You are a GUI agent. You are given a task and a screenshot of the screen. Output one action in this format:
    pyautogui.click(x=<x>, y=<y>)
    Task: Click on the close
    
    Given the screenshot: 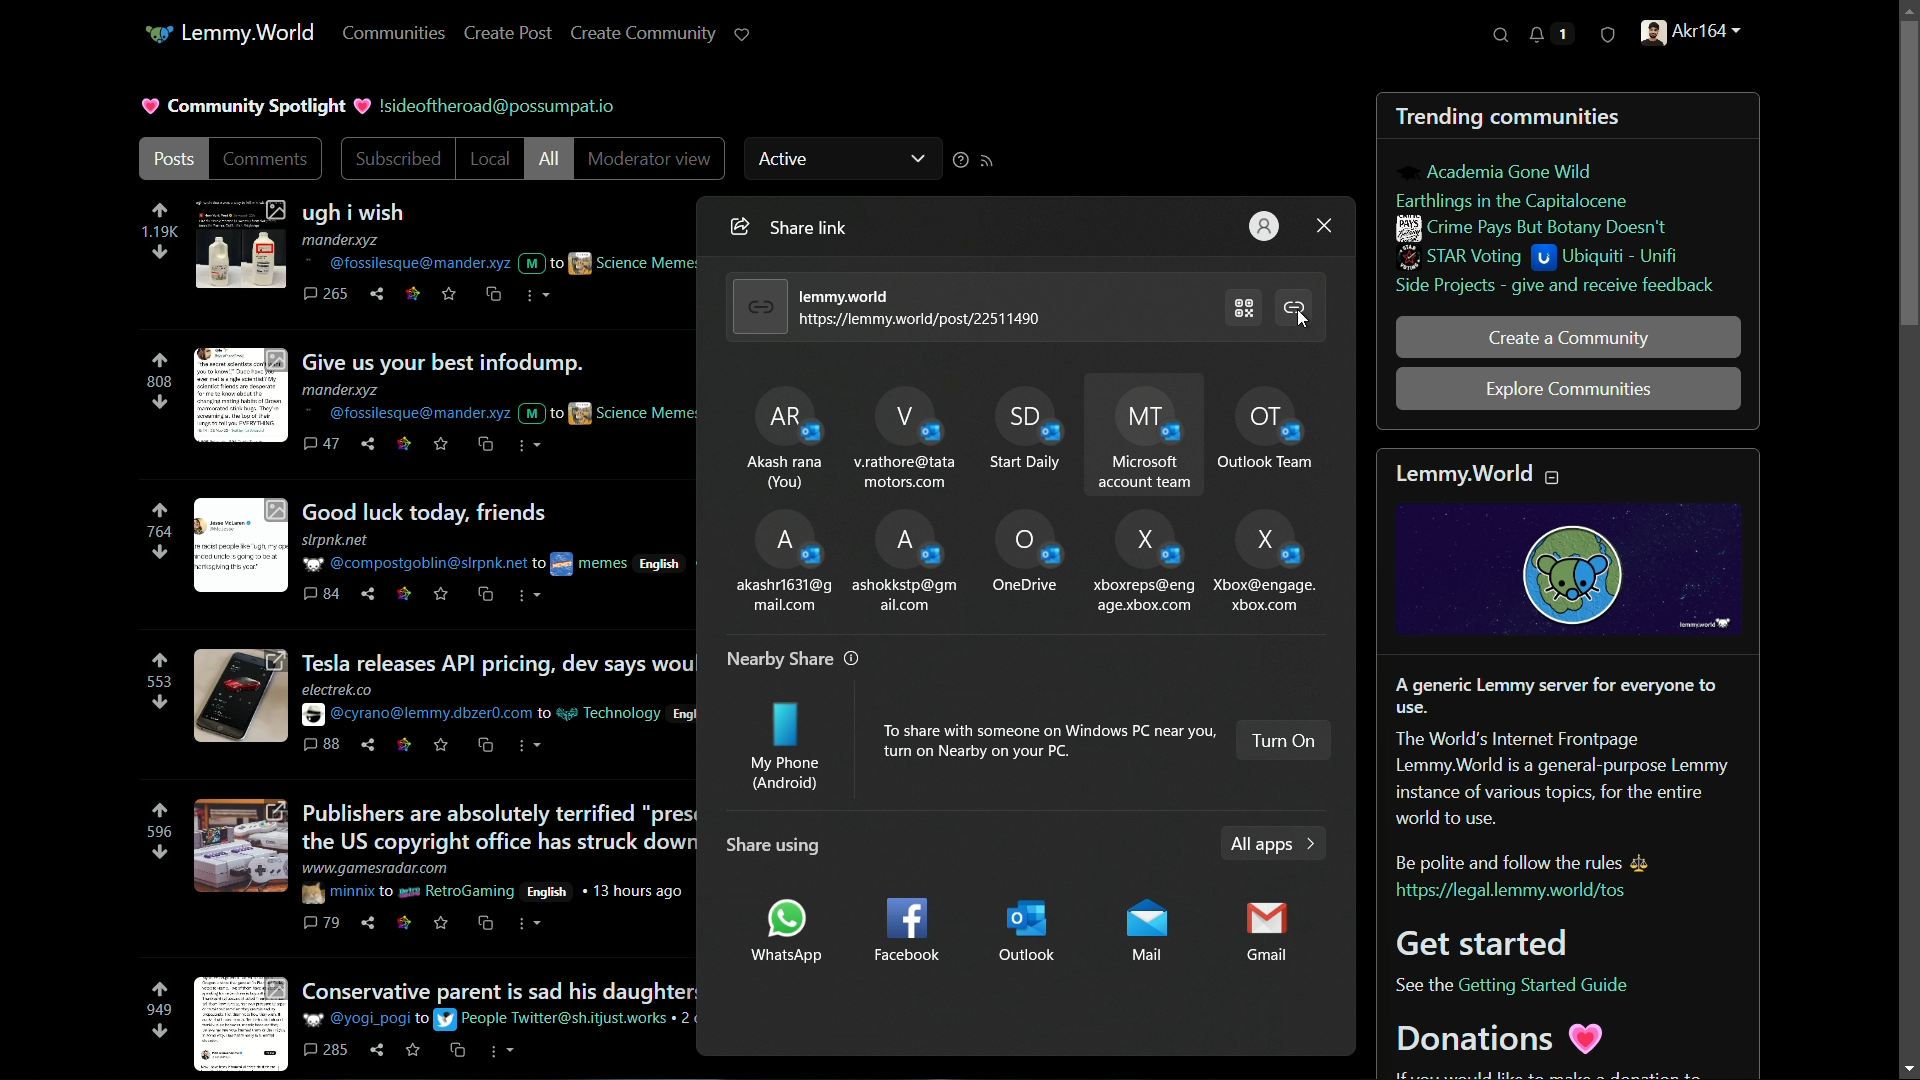 What is the action you would take?
    pyautogui.click(x=1324, y=224)
    